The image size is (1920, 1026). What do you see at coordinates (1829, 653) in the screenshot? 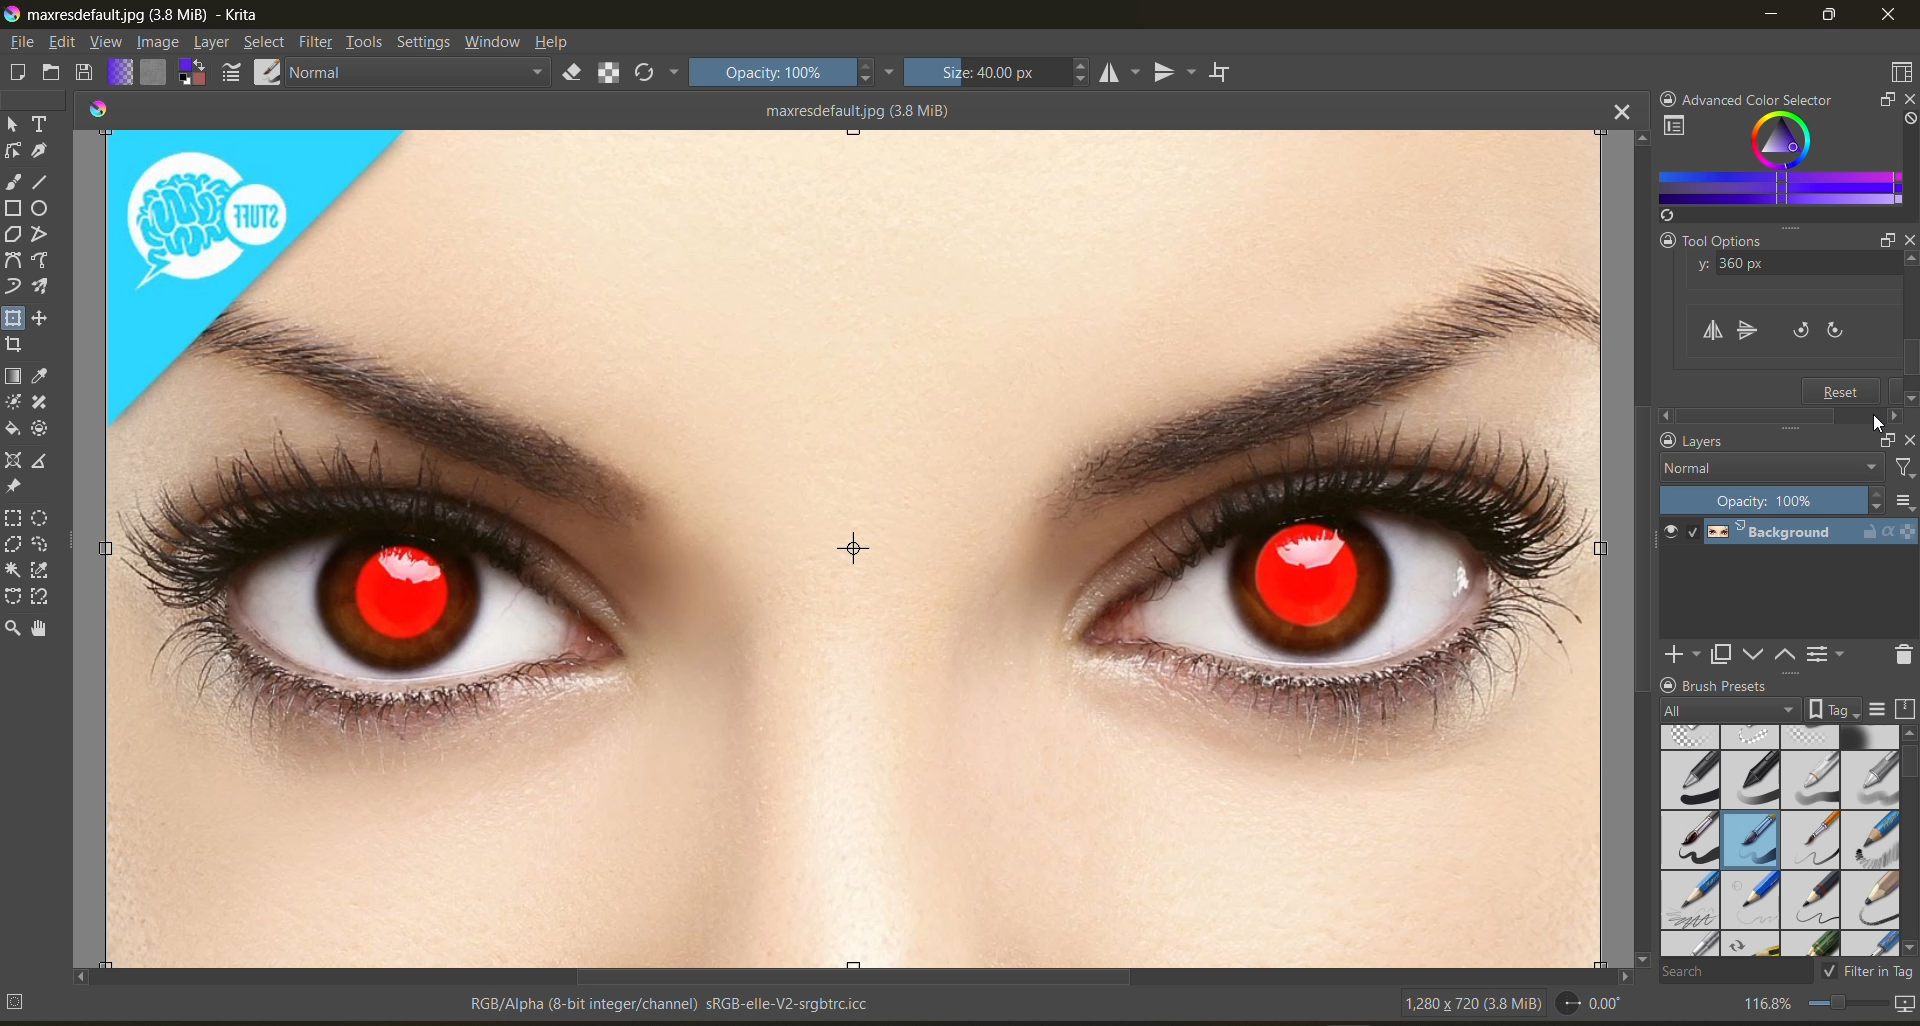
I see `view or change the layer properties` at bounding box center [1829, 653].